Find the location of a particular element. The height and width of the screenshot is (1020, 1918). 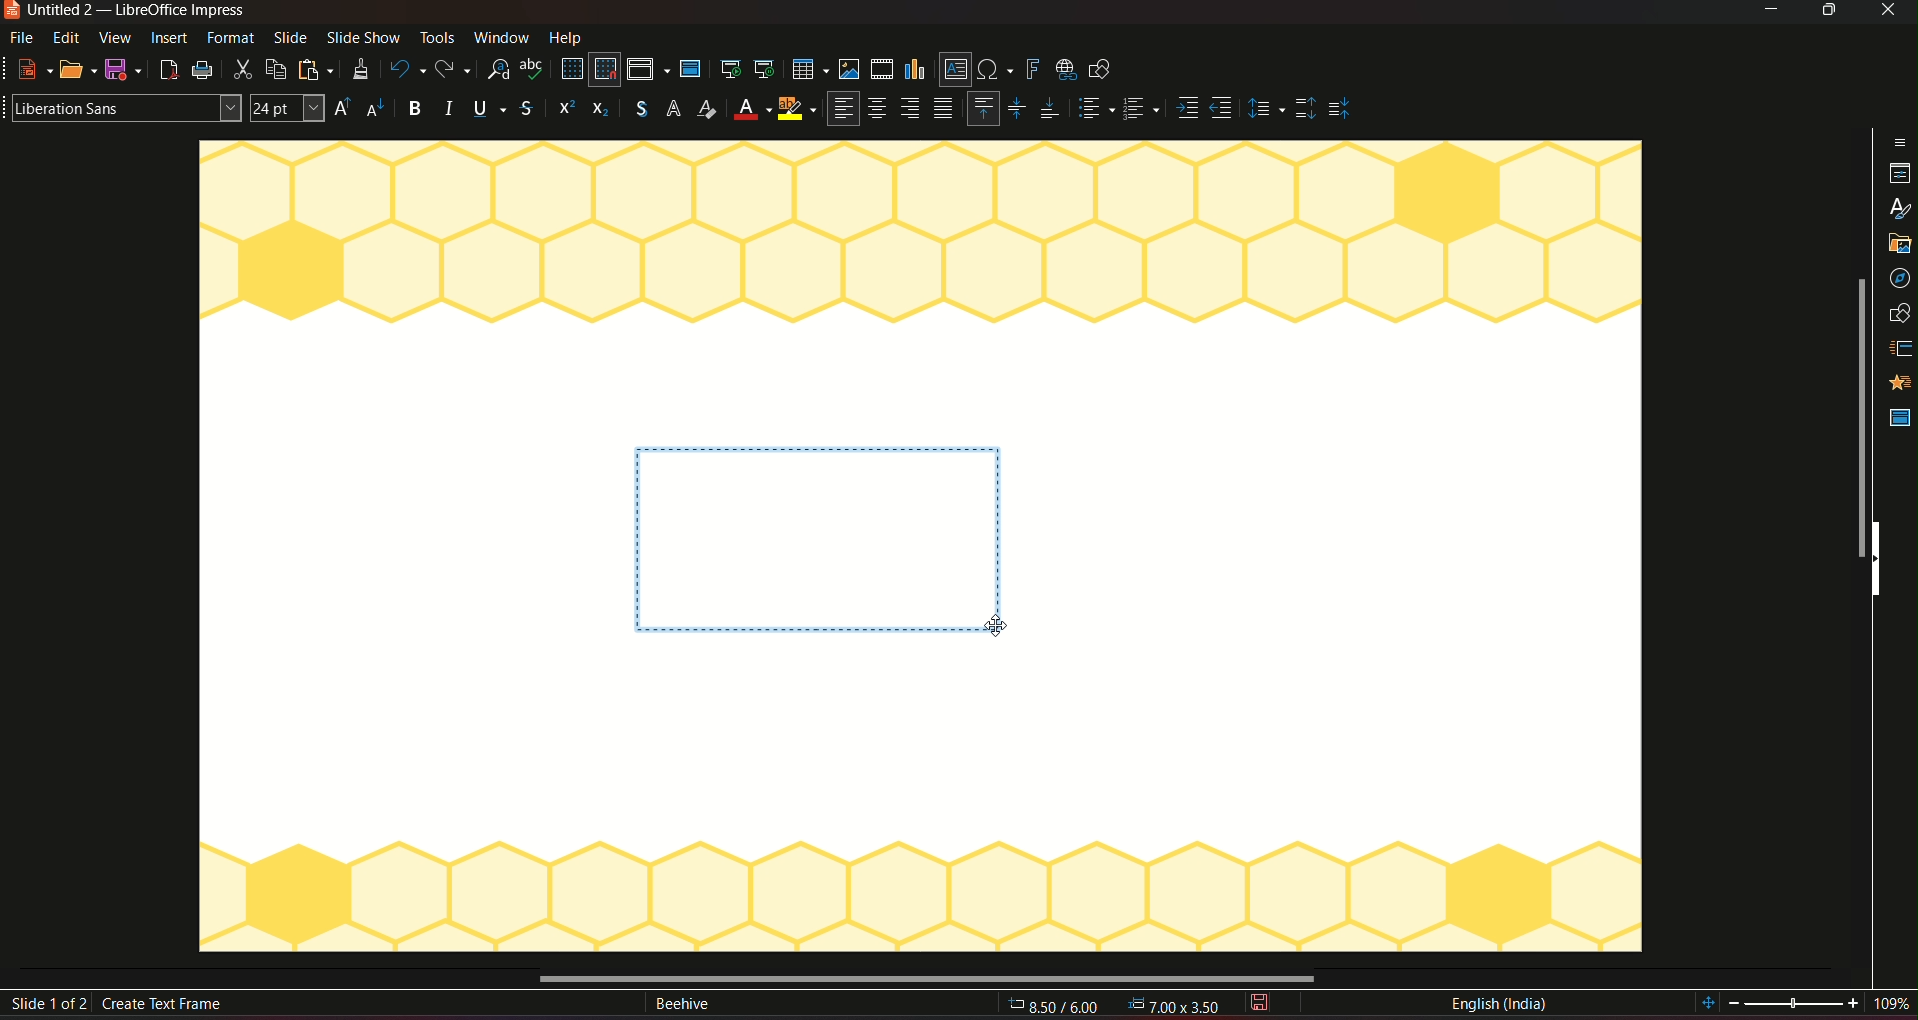

help is located at coordinates (568, 36).